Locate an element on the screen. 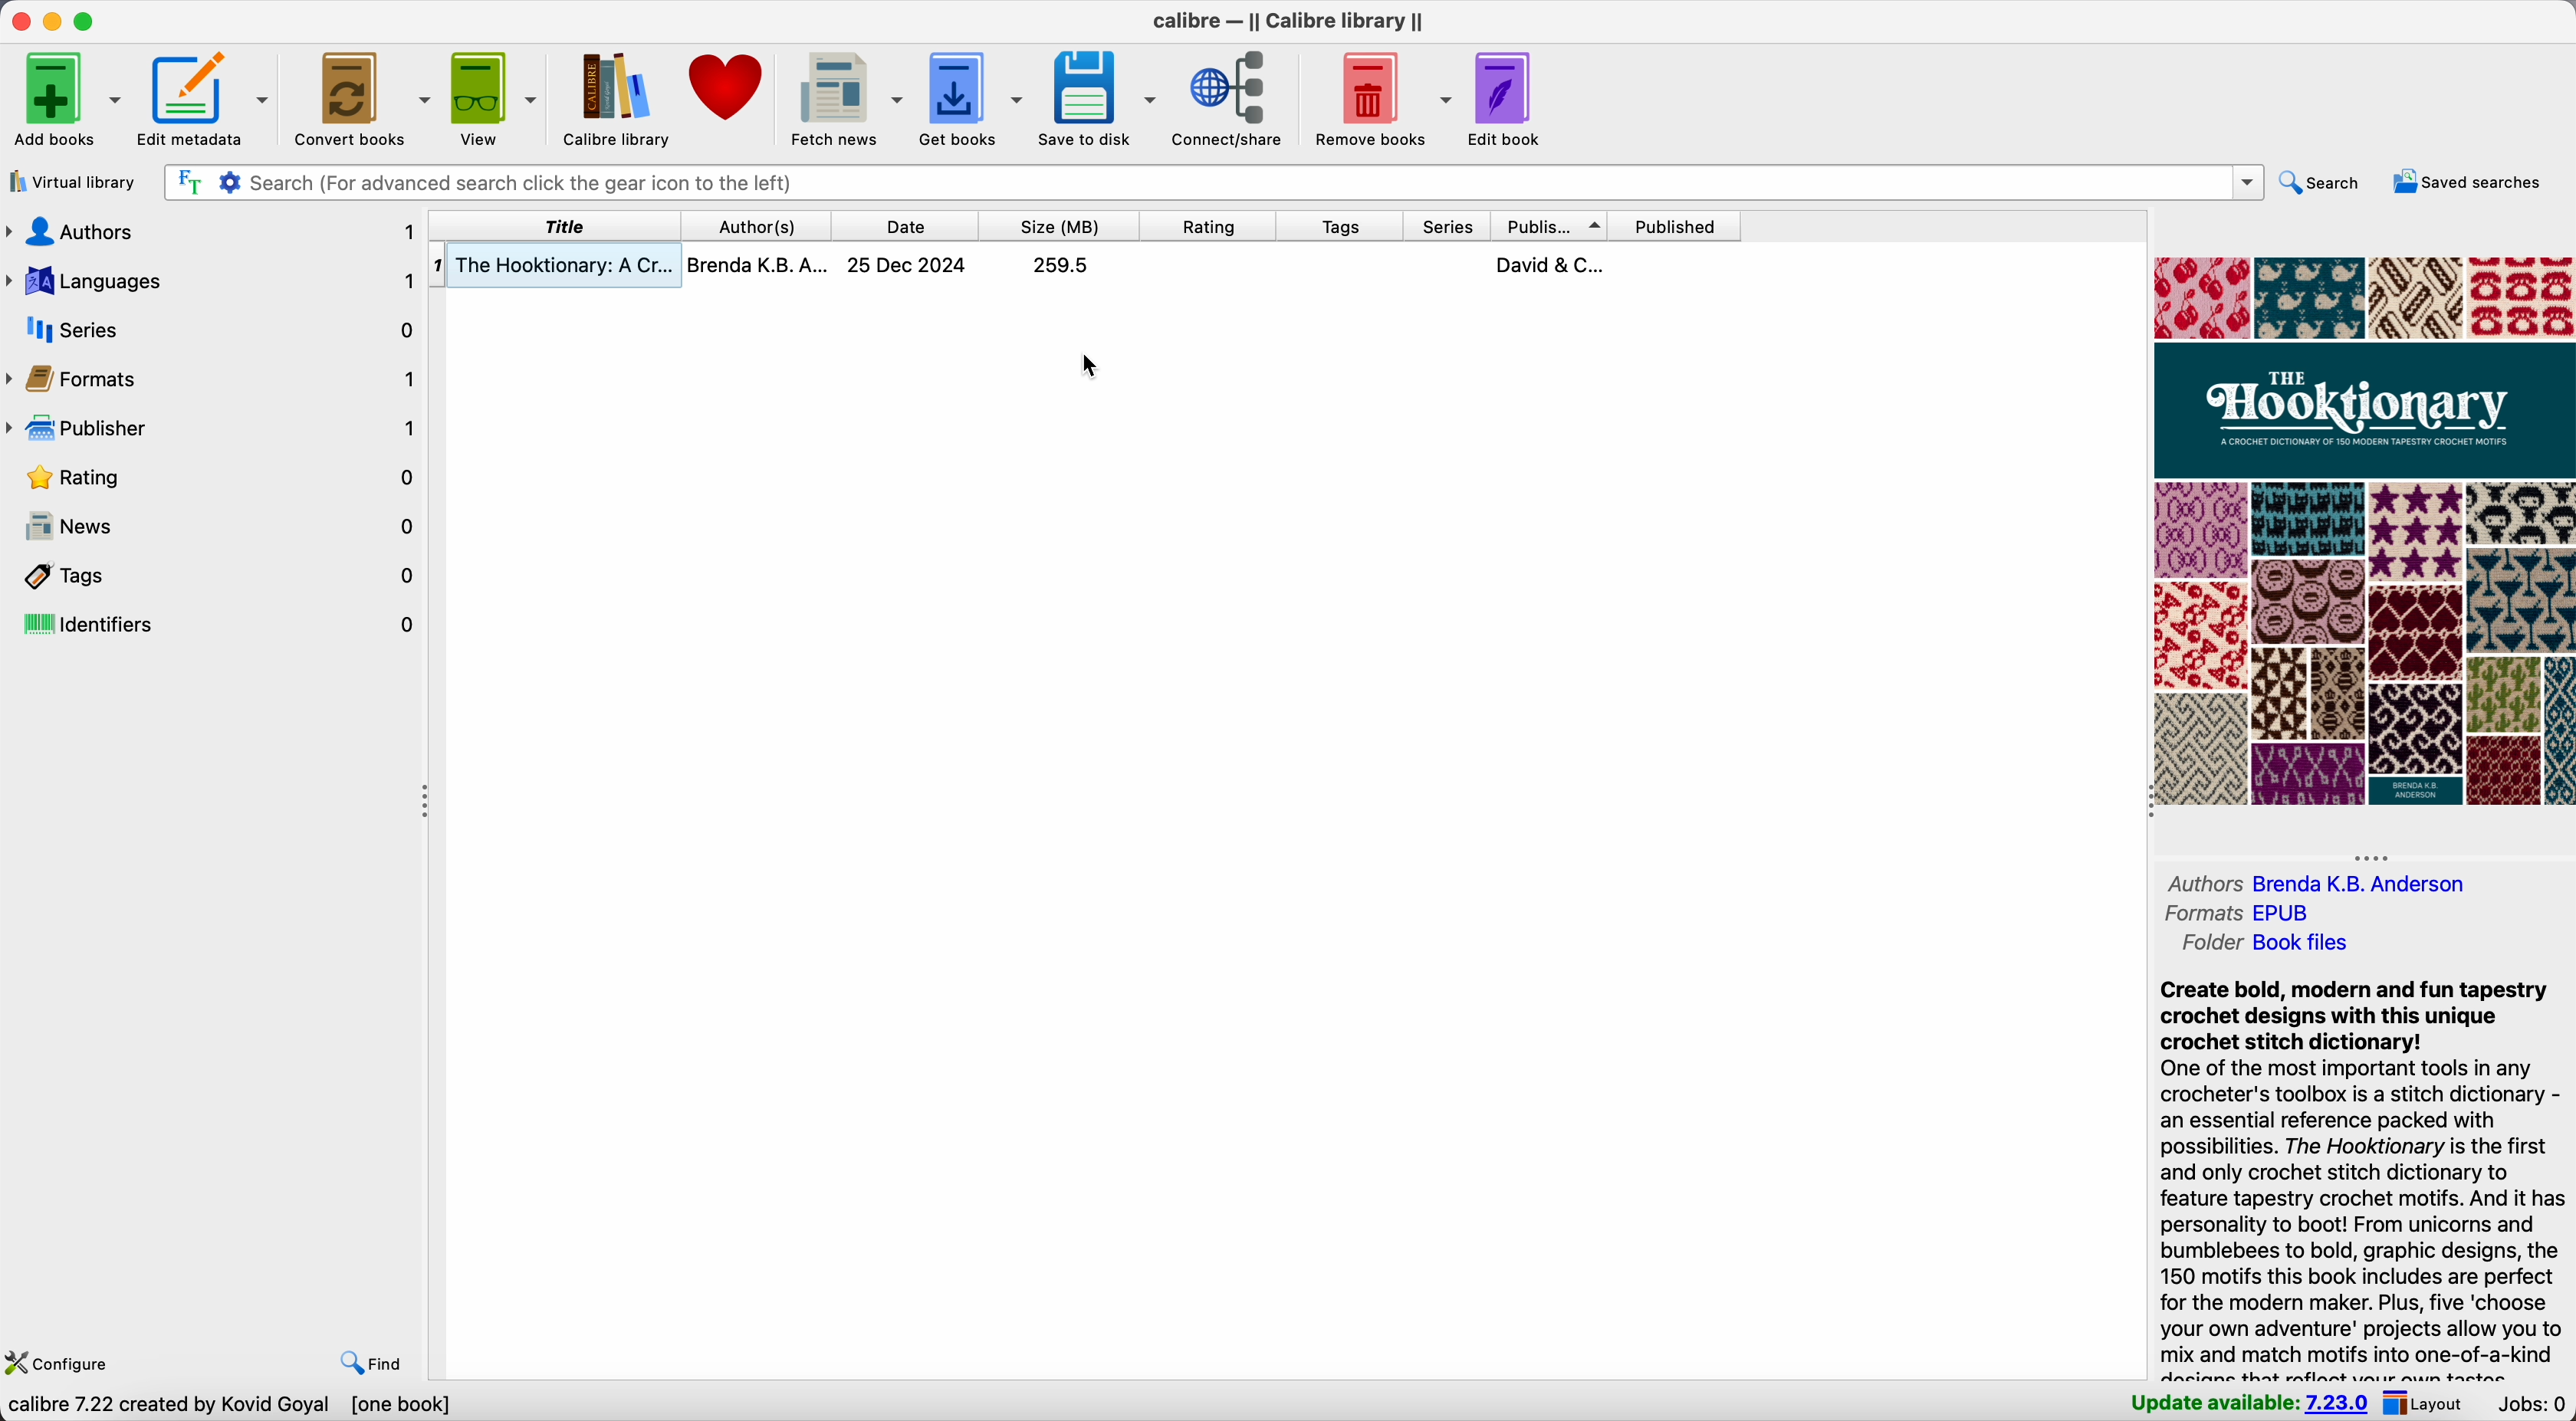 This screenshot has height=1421, width=2576. tags is located at coordinates (222, 577).